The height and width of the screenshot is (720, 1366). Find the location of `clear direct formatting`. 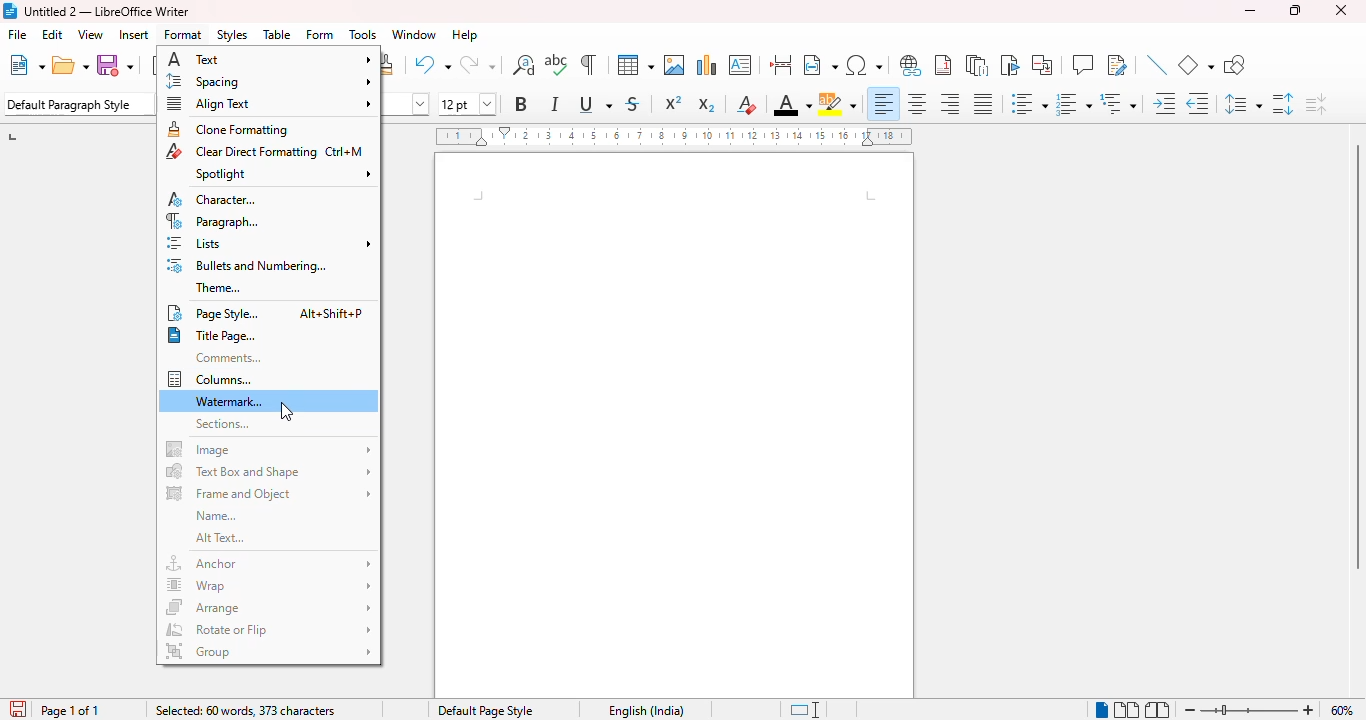

clear direct formatting is located at coordinates (242, 151).